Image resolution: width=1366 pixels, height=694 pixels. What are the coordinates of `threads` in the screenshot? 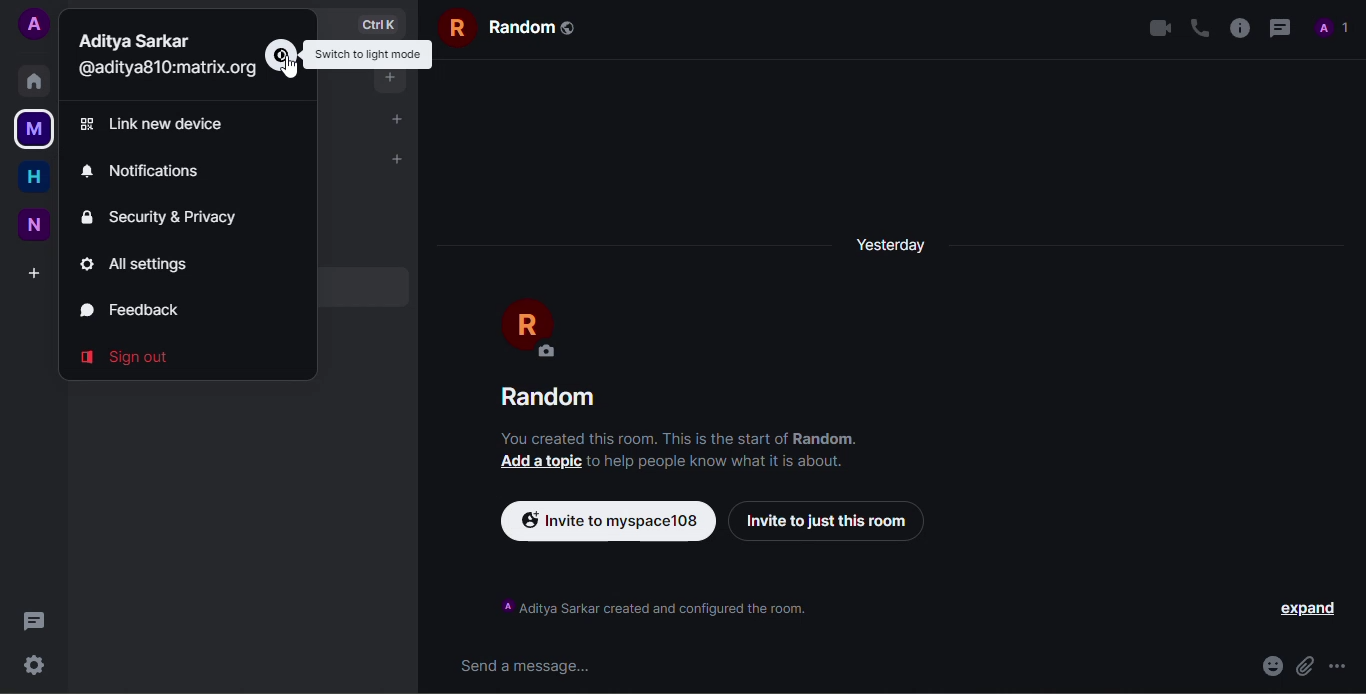 It's located at (34, 621).